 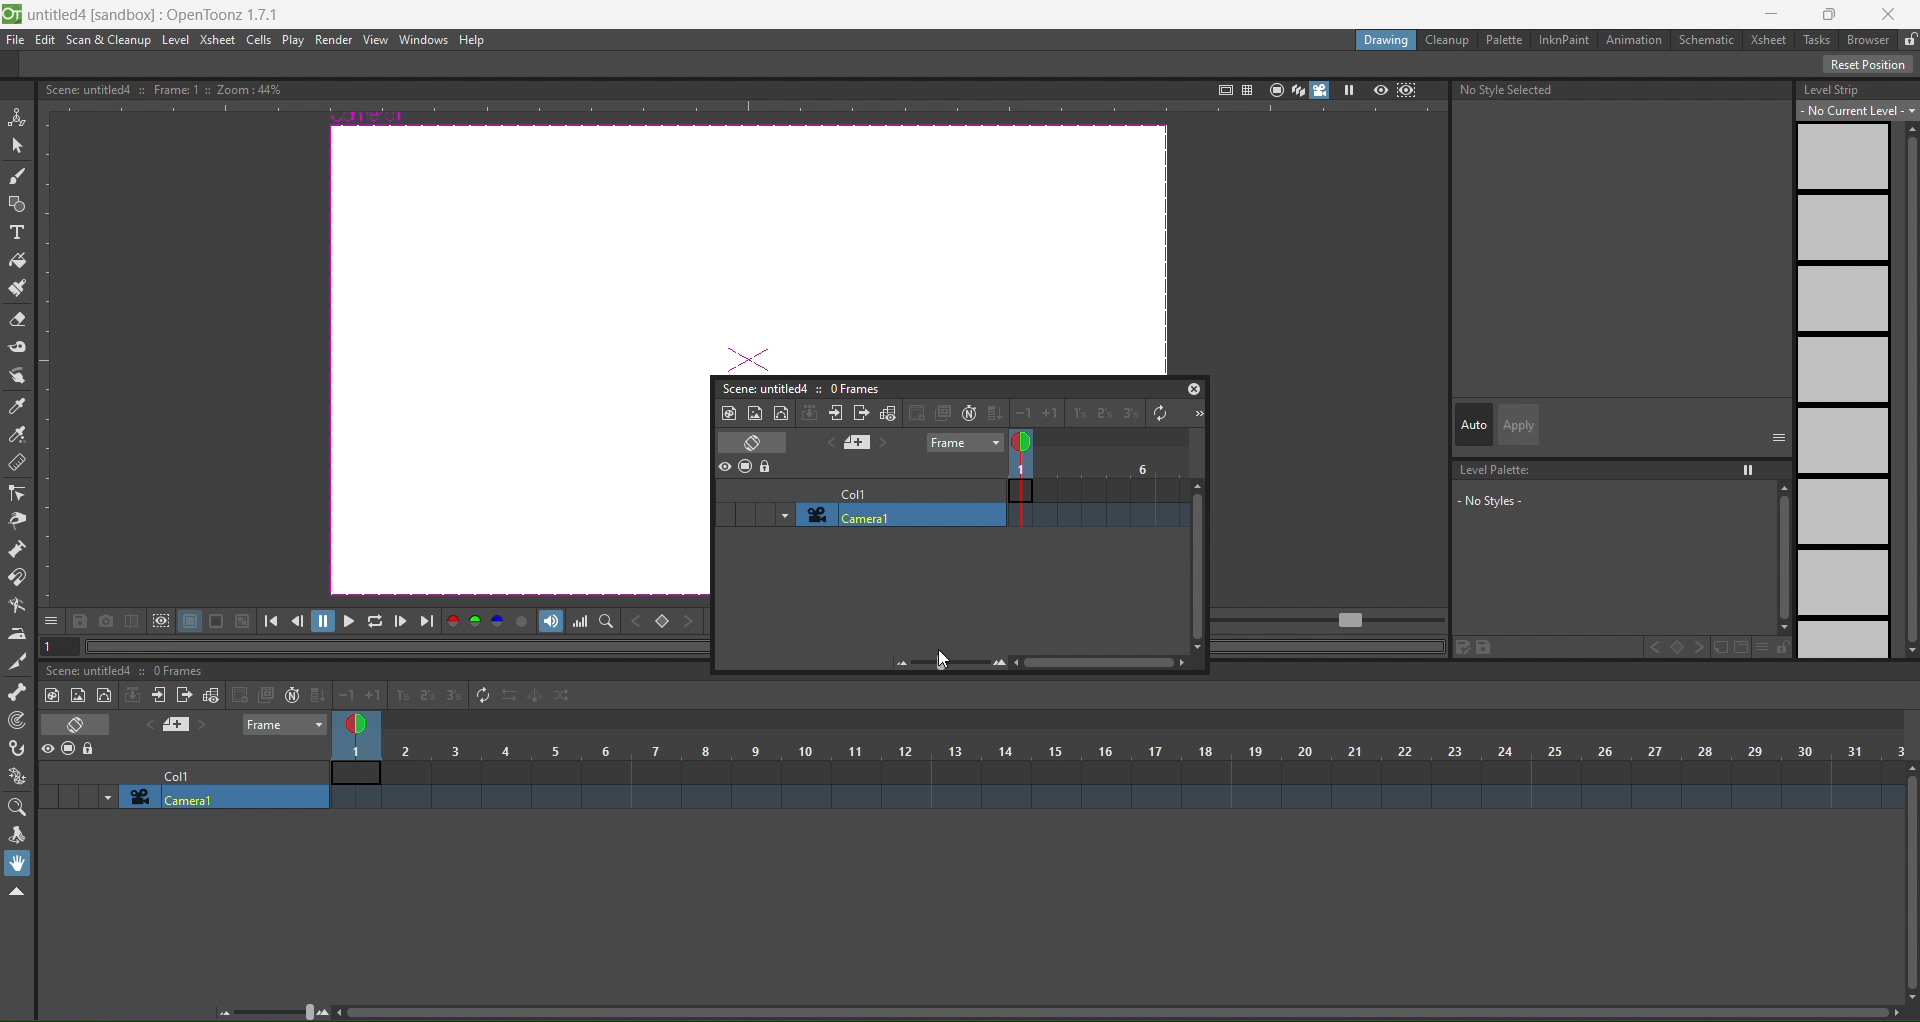 What do you see at coordinates (21, 807) in the screenshot?
I see `magnifier tool` at bounding box center [21, 807].